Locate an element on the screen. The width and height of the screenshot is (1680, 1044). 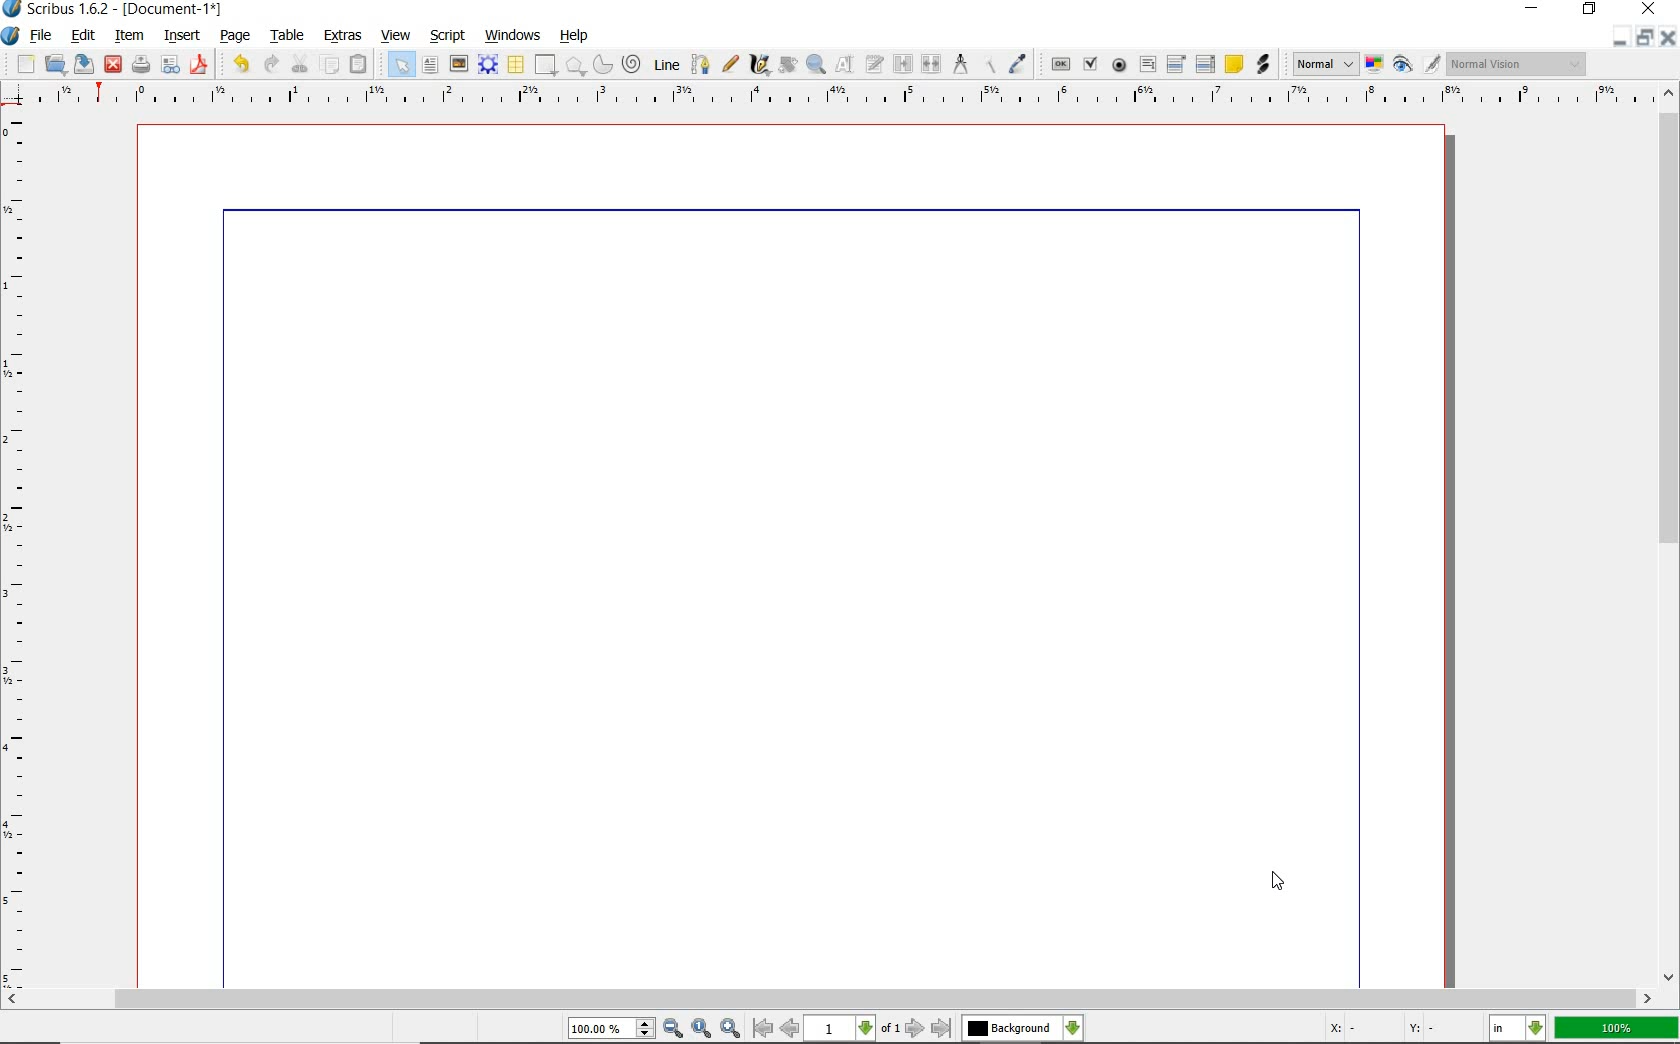
copy item properties is located at coordinates (987, 65).